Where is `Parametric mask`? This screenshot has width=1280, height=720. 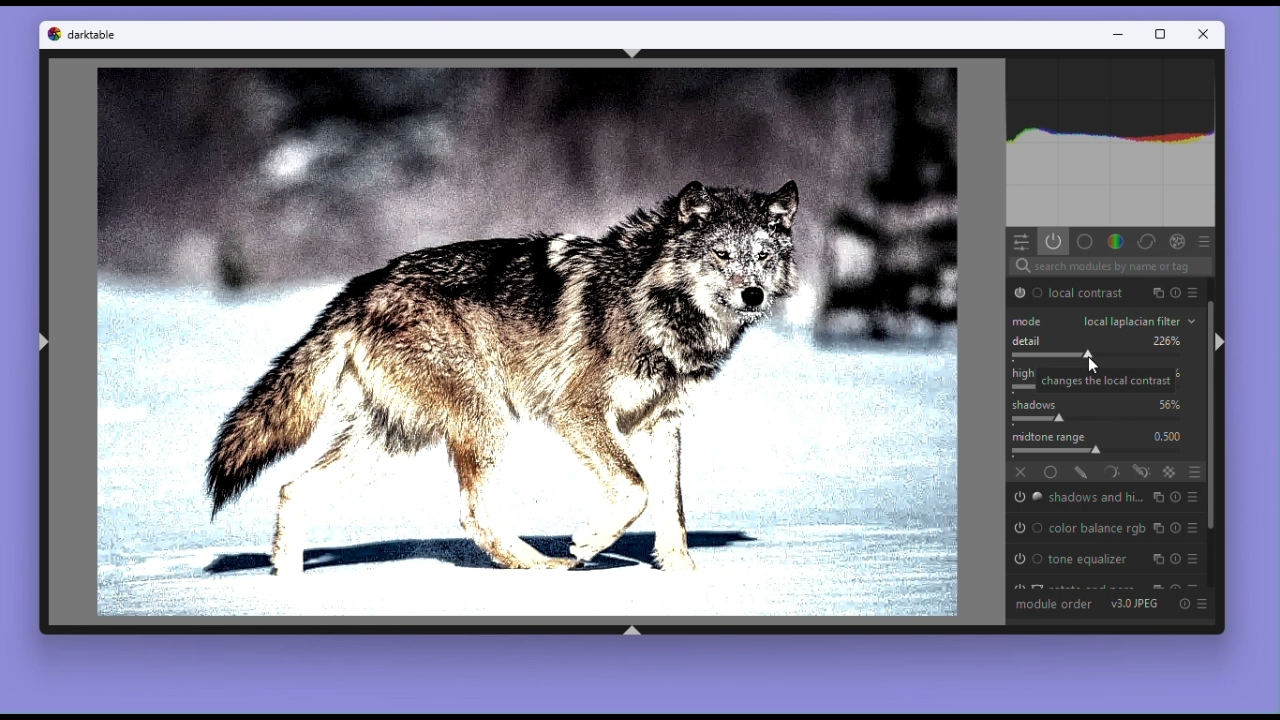 Parametric mask is located at coordinates (1110, 473).